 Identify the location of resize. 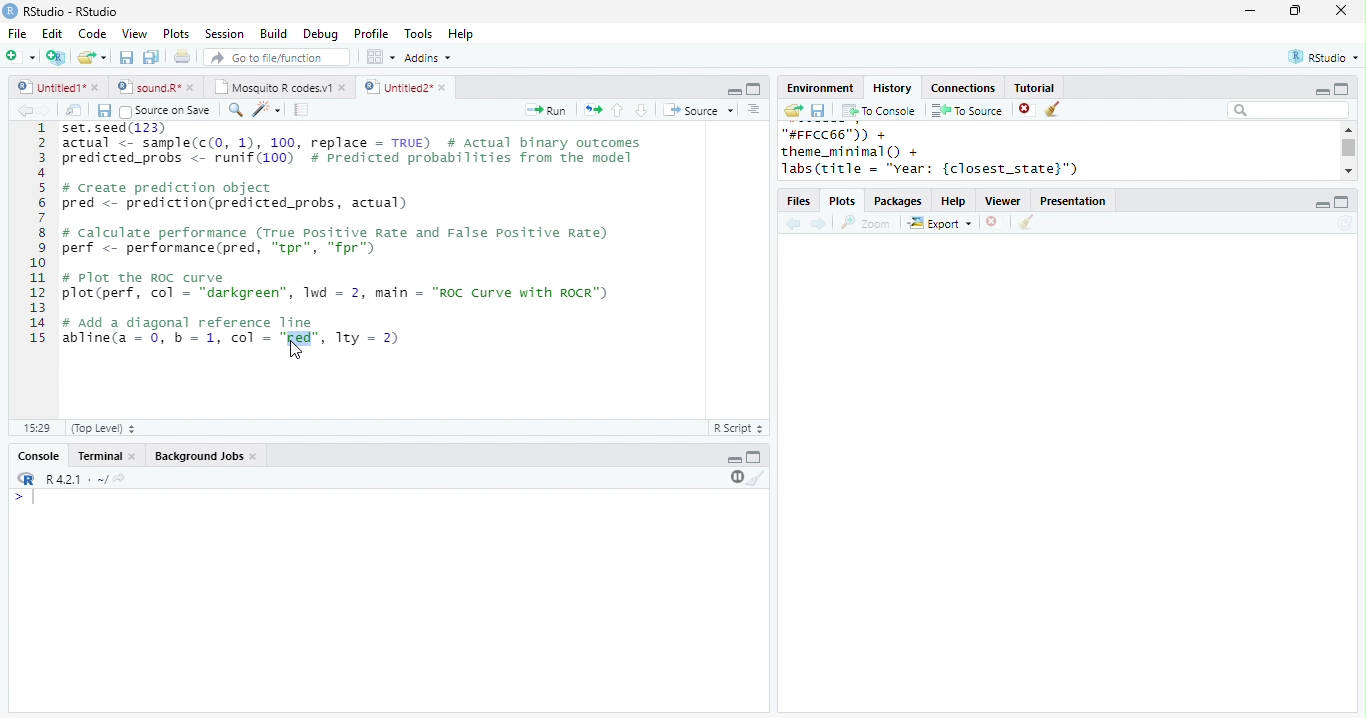
(1295, 11).